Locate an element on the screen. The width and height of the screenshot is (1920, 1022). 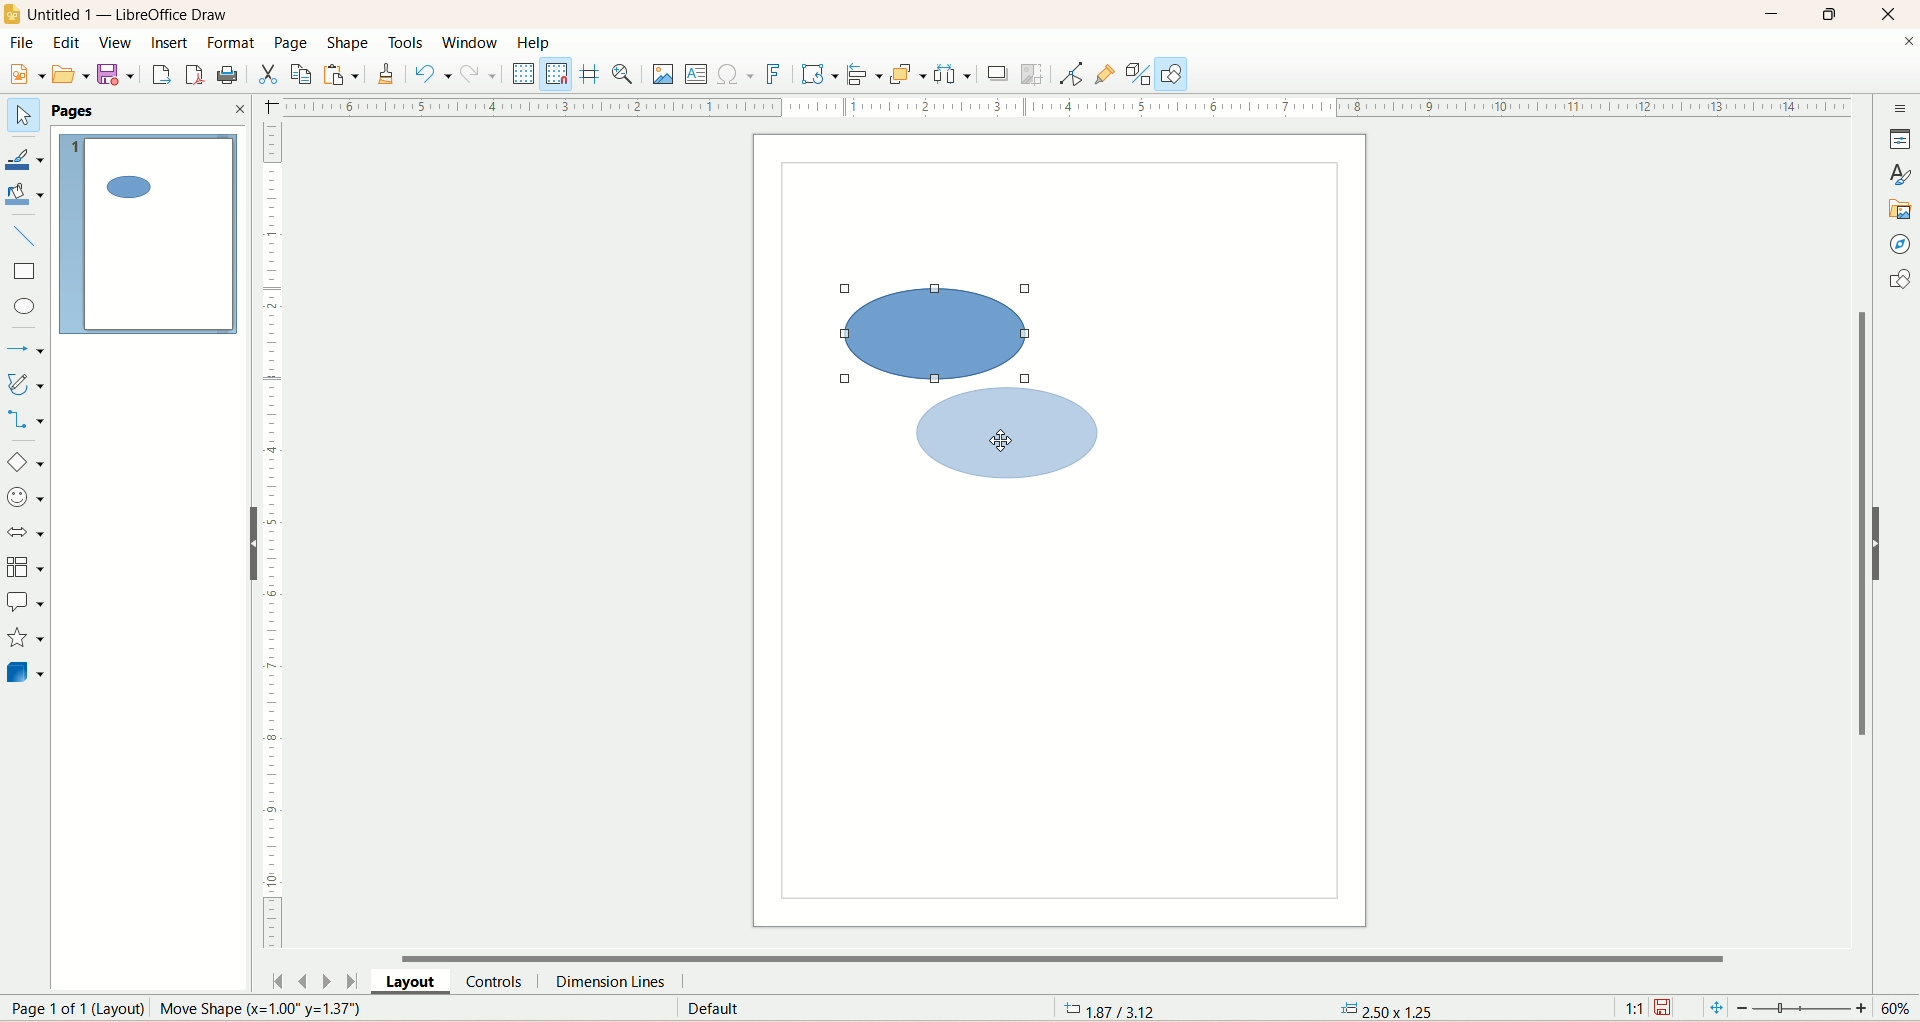
crop image is located at coordinates (1034, 74).